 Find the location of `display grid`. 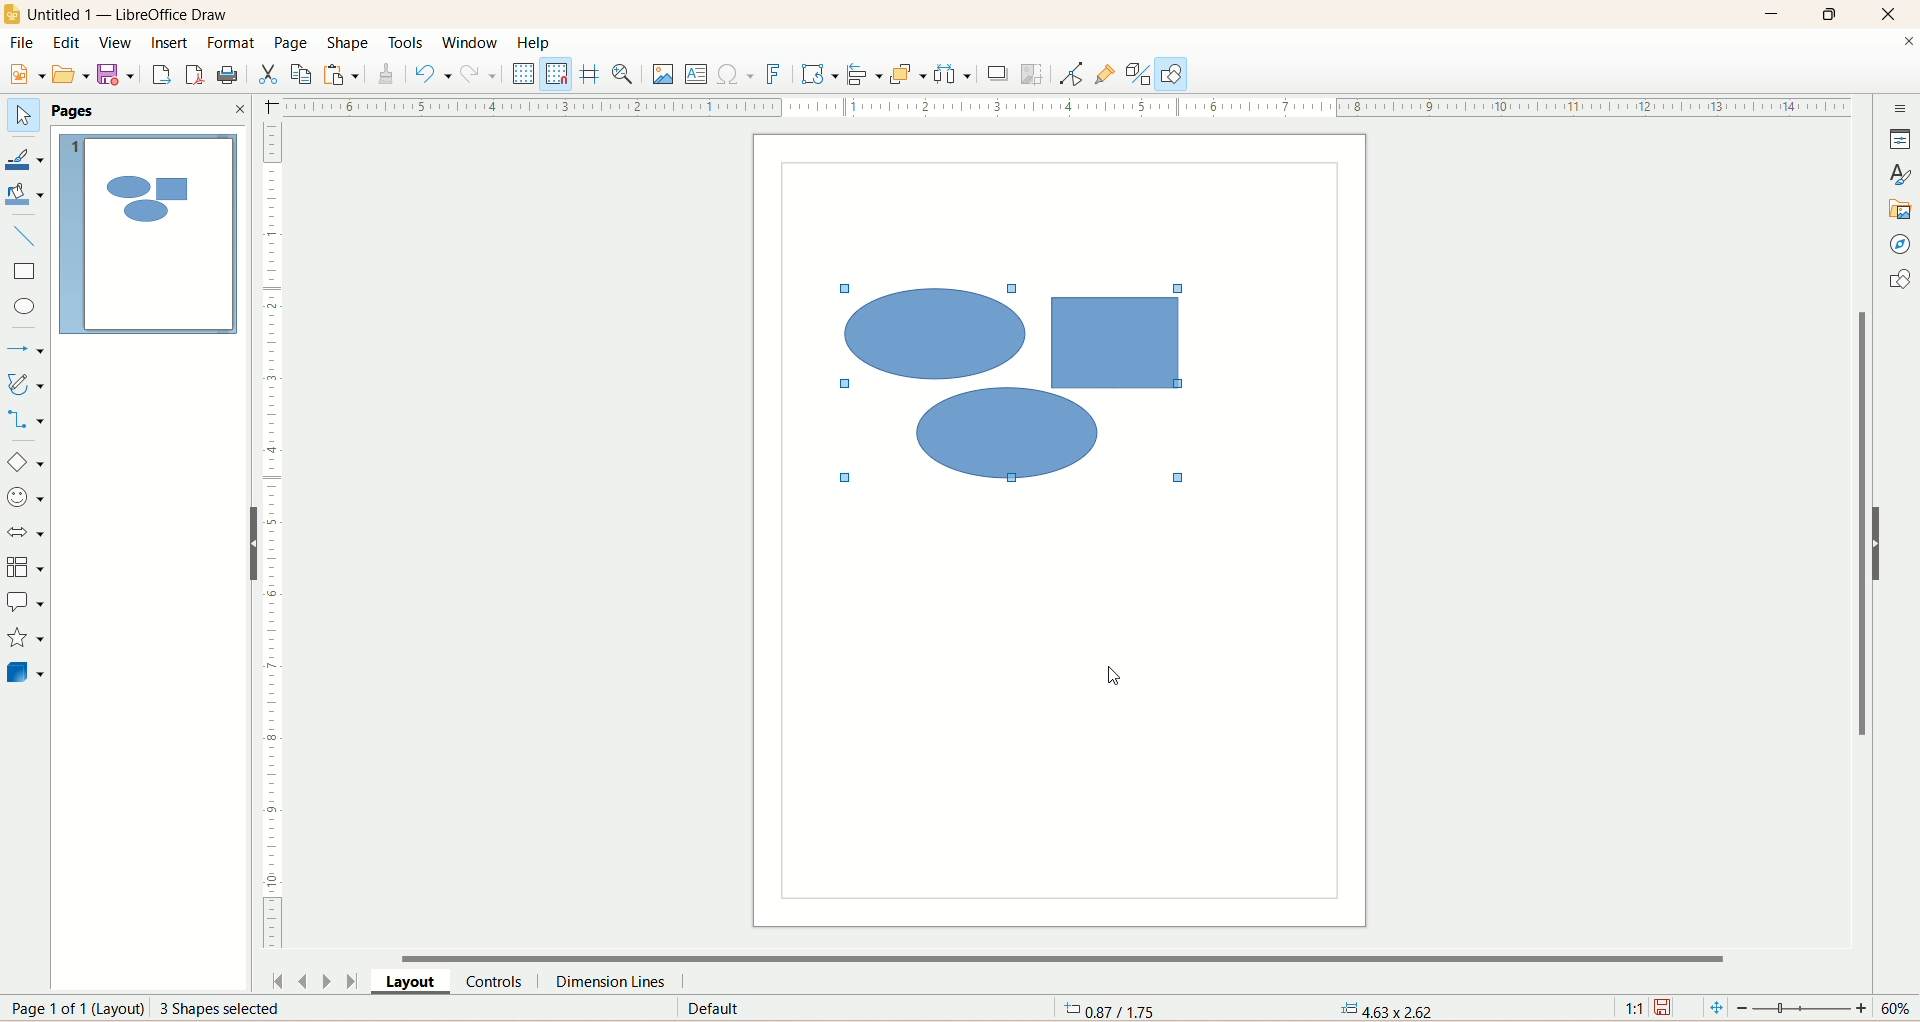

display grid is located at coordinates (524, 74).